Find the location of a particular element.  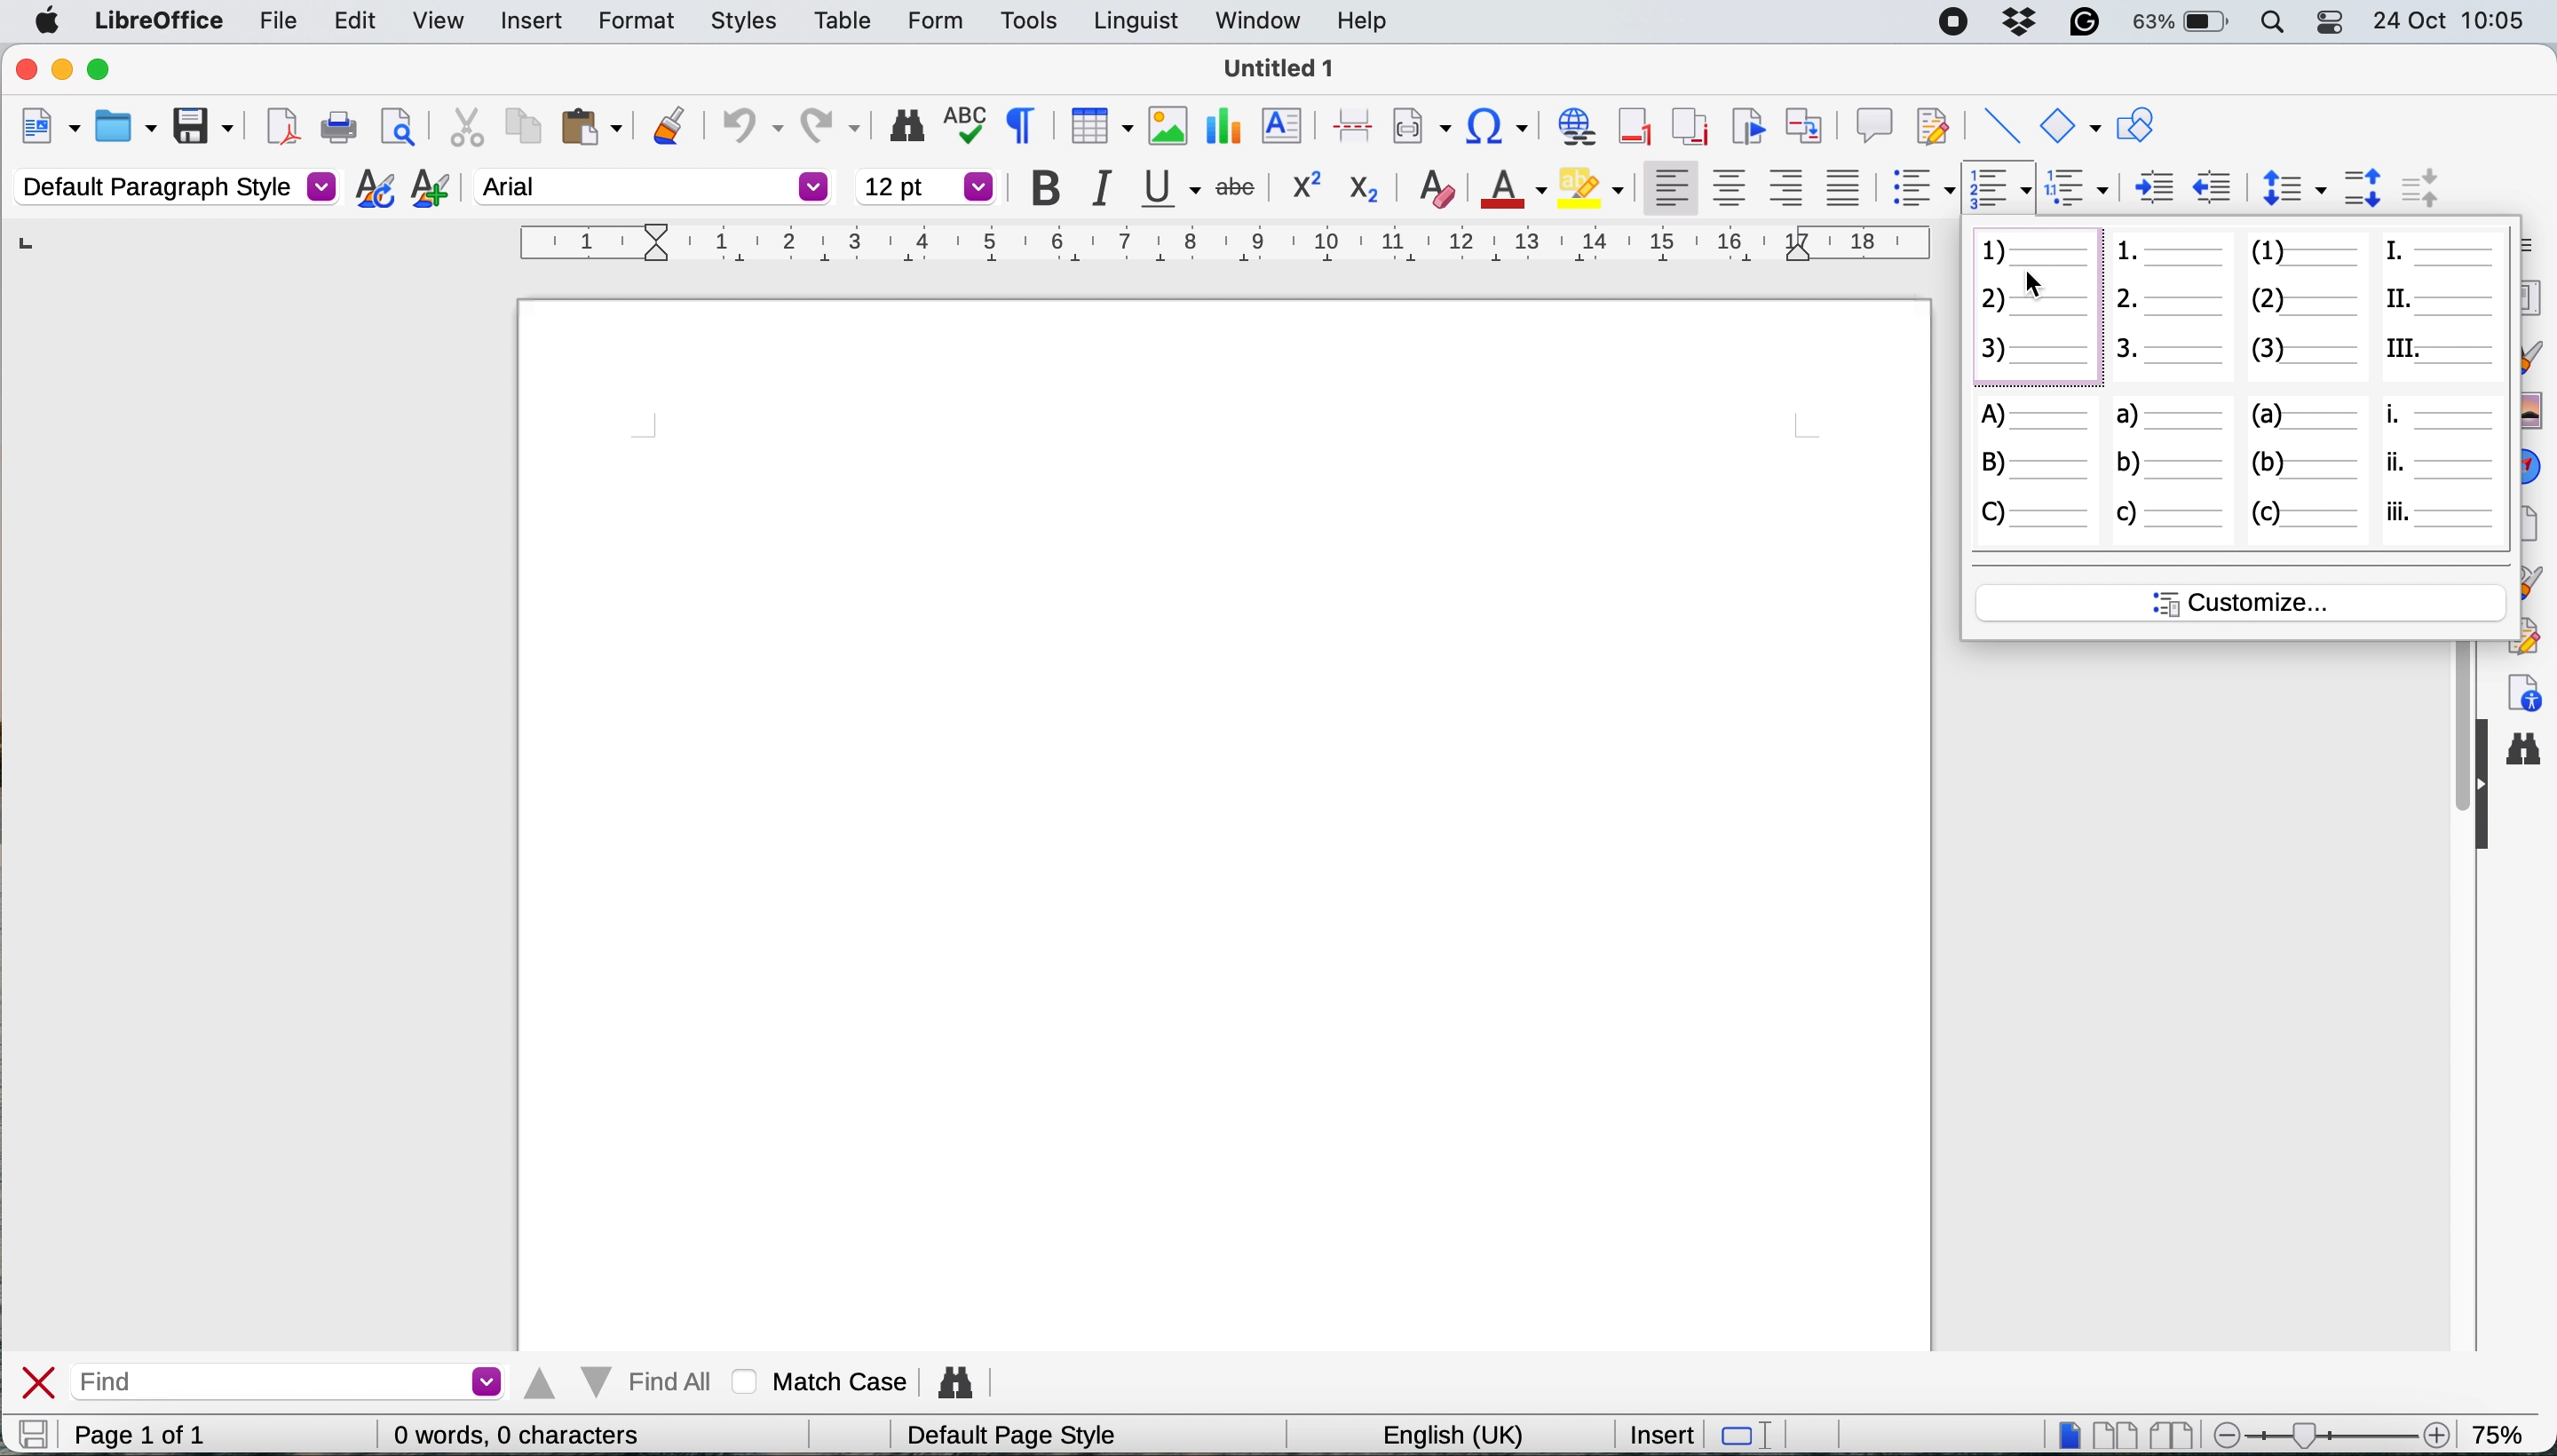

new is located at coordinates (48, 130).